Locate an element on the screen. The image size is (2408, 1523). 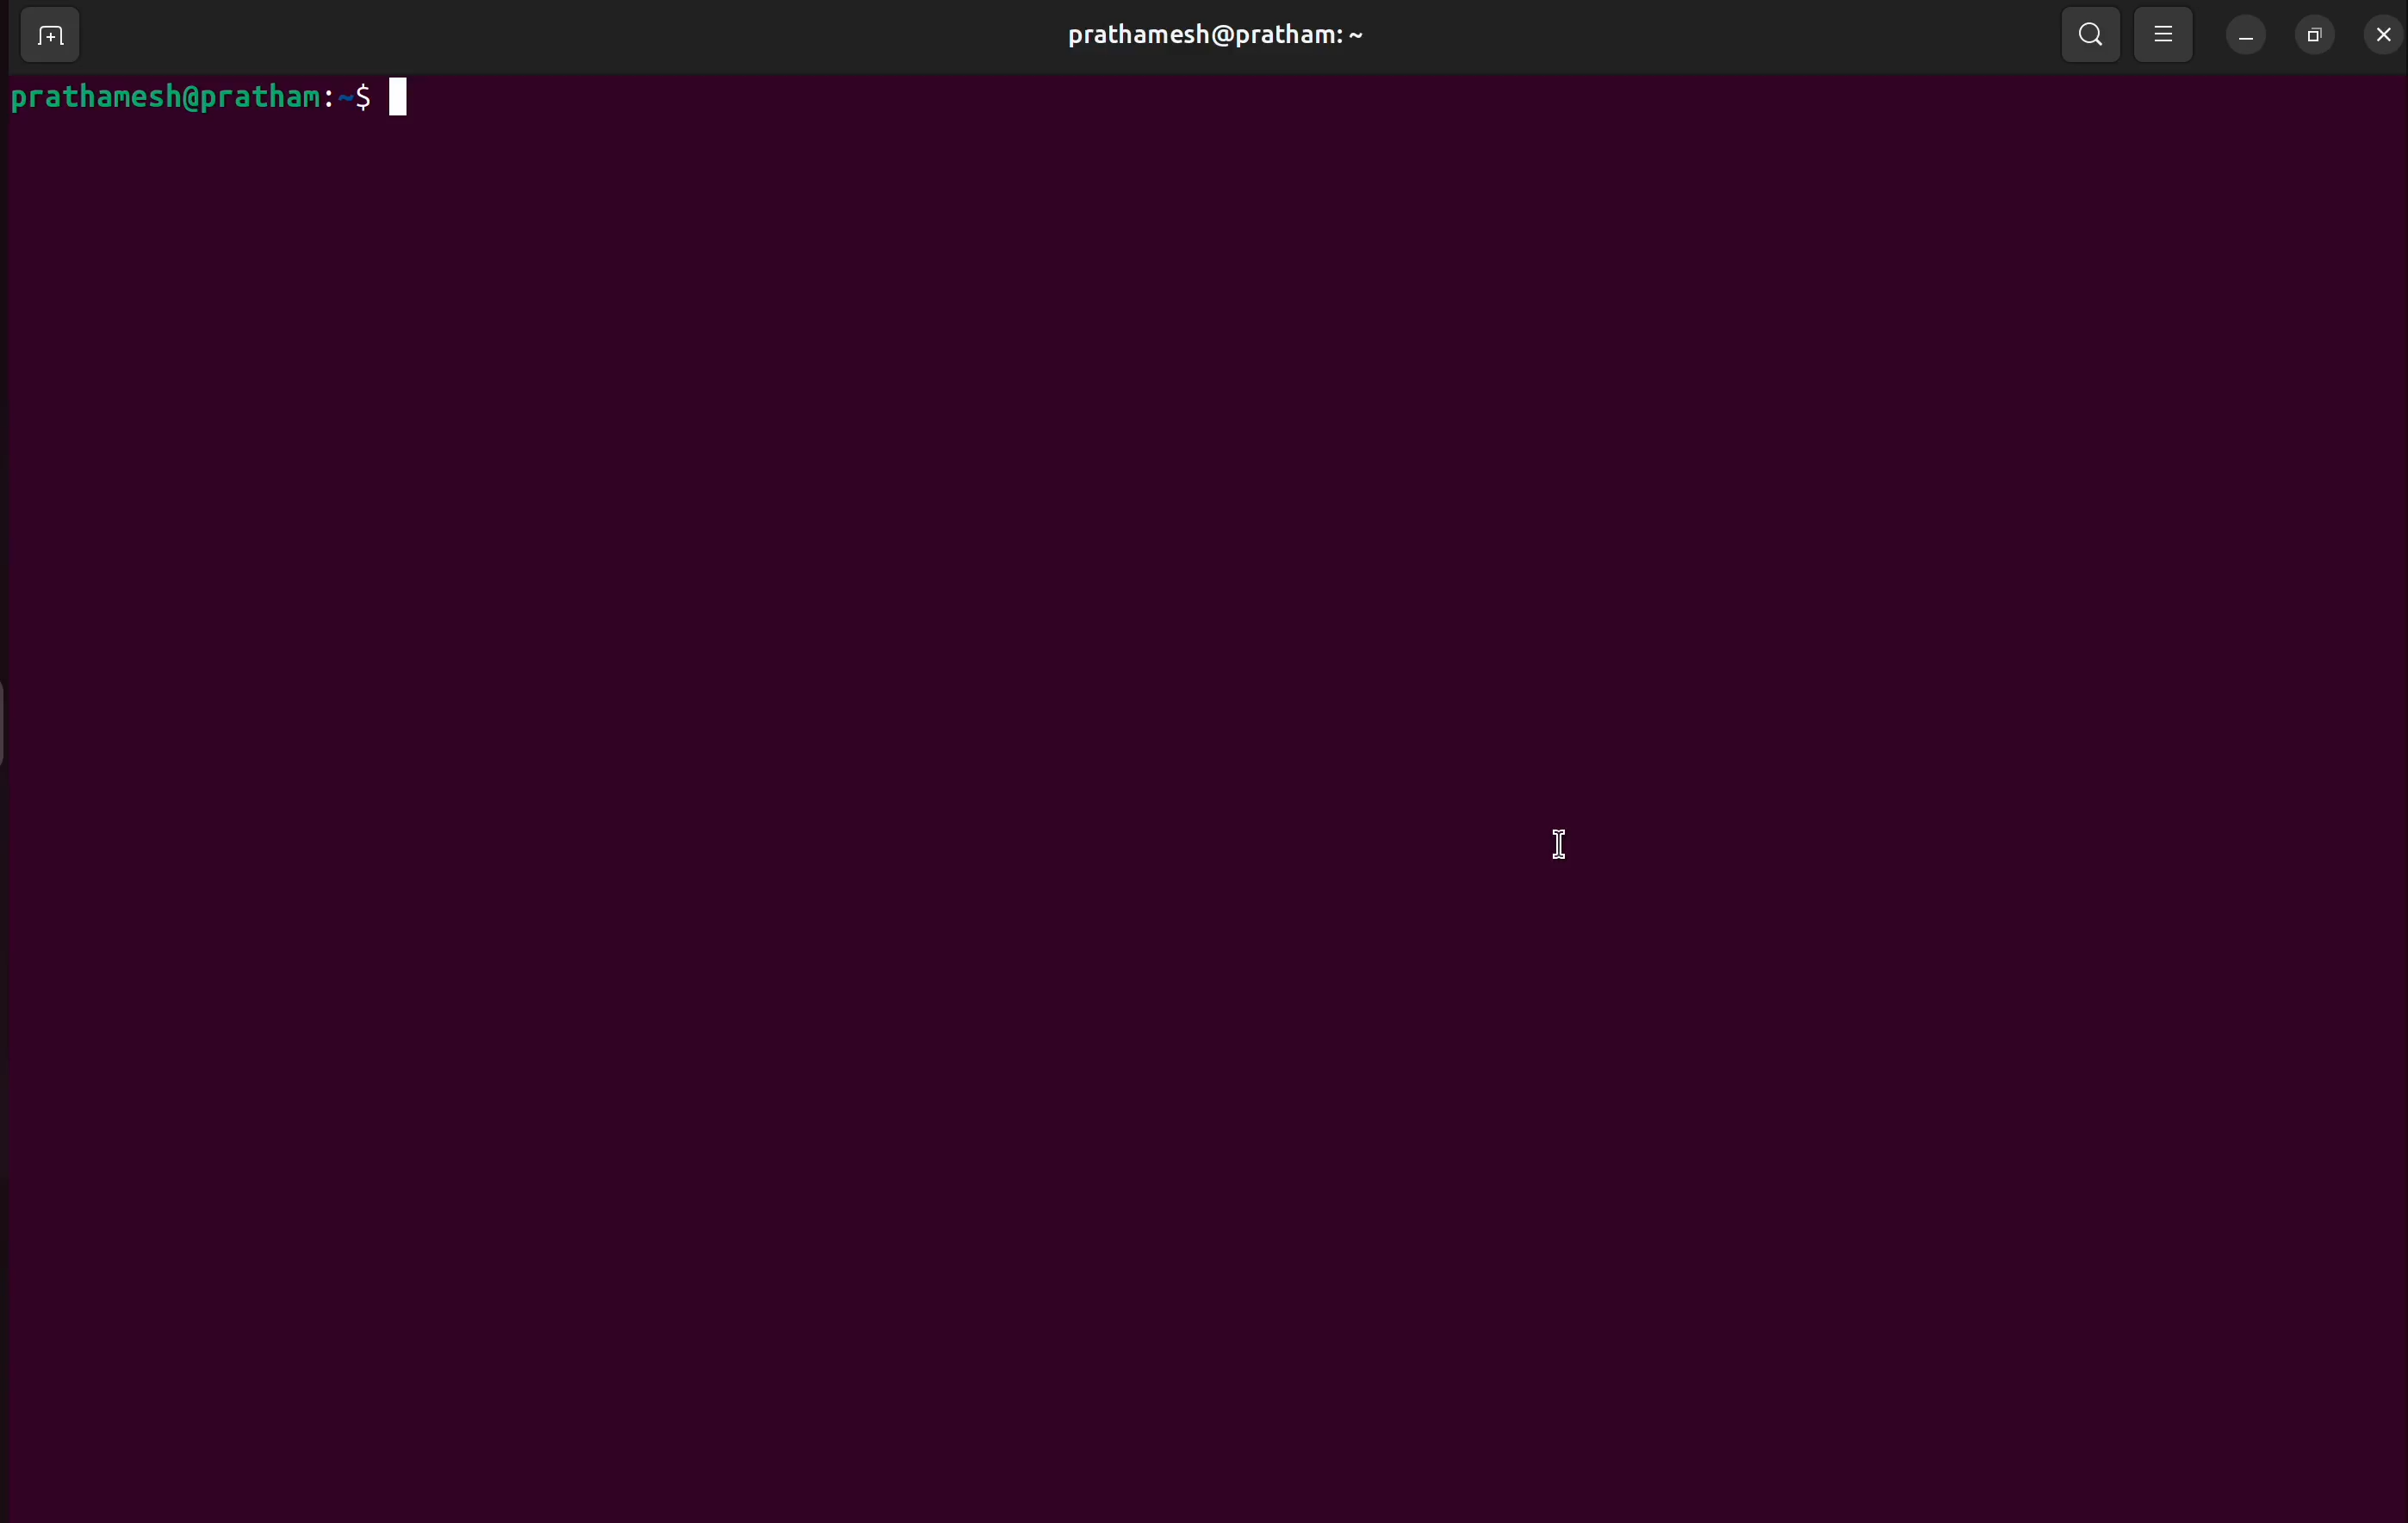
minimize is located at coordinates (2250, 32).